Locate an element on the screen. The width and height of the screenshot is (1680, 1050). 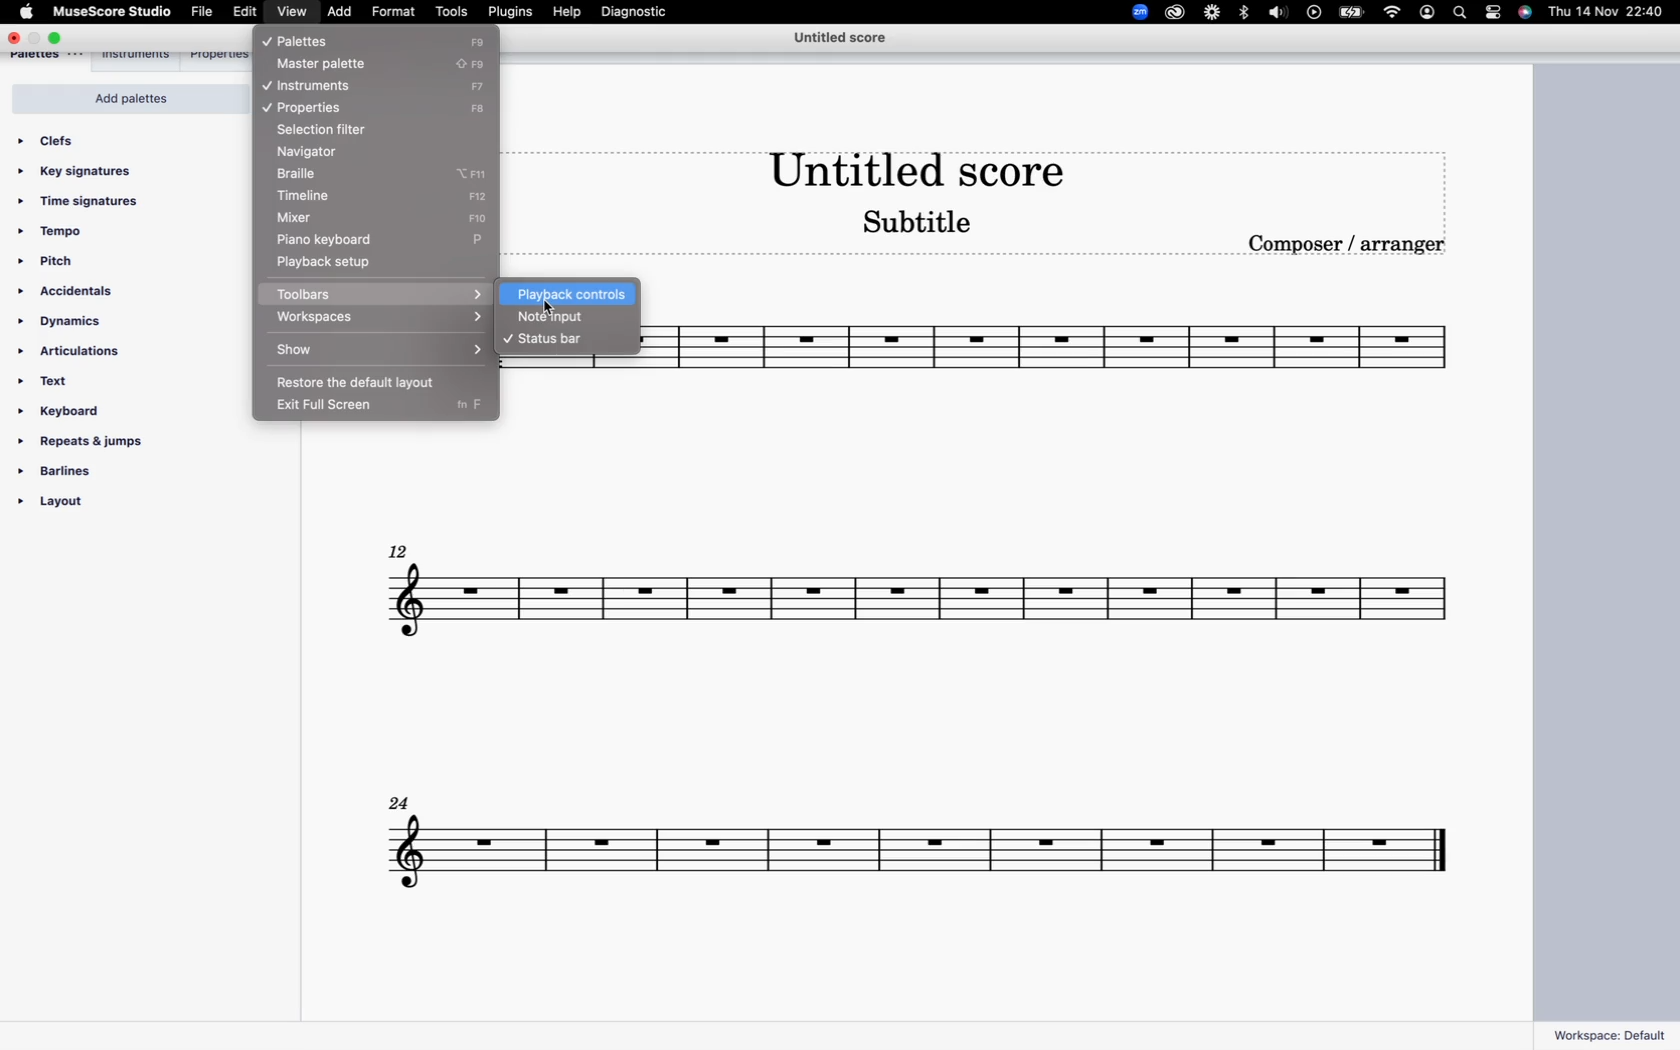
playback controls is located at coordinates (571, 293).